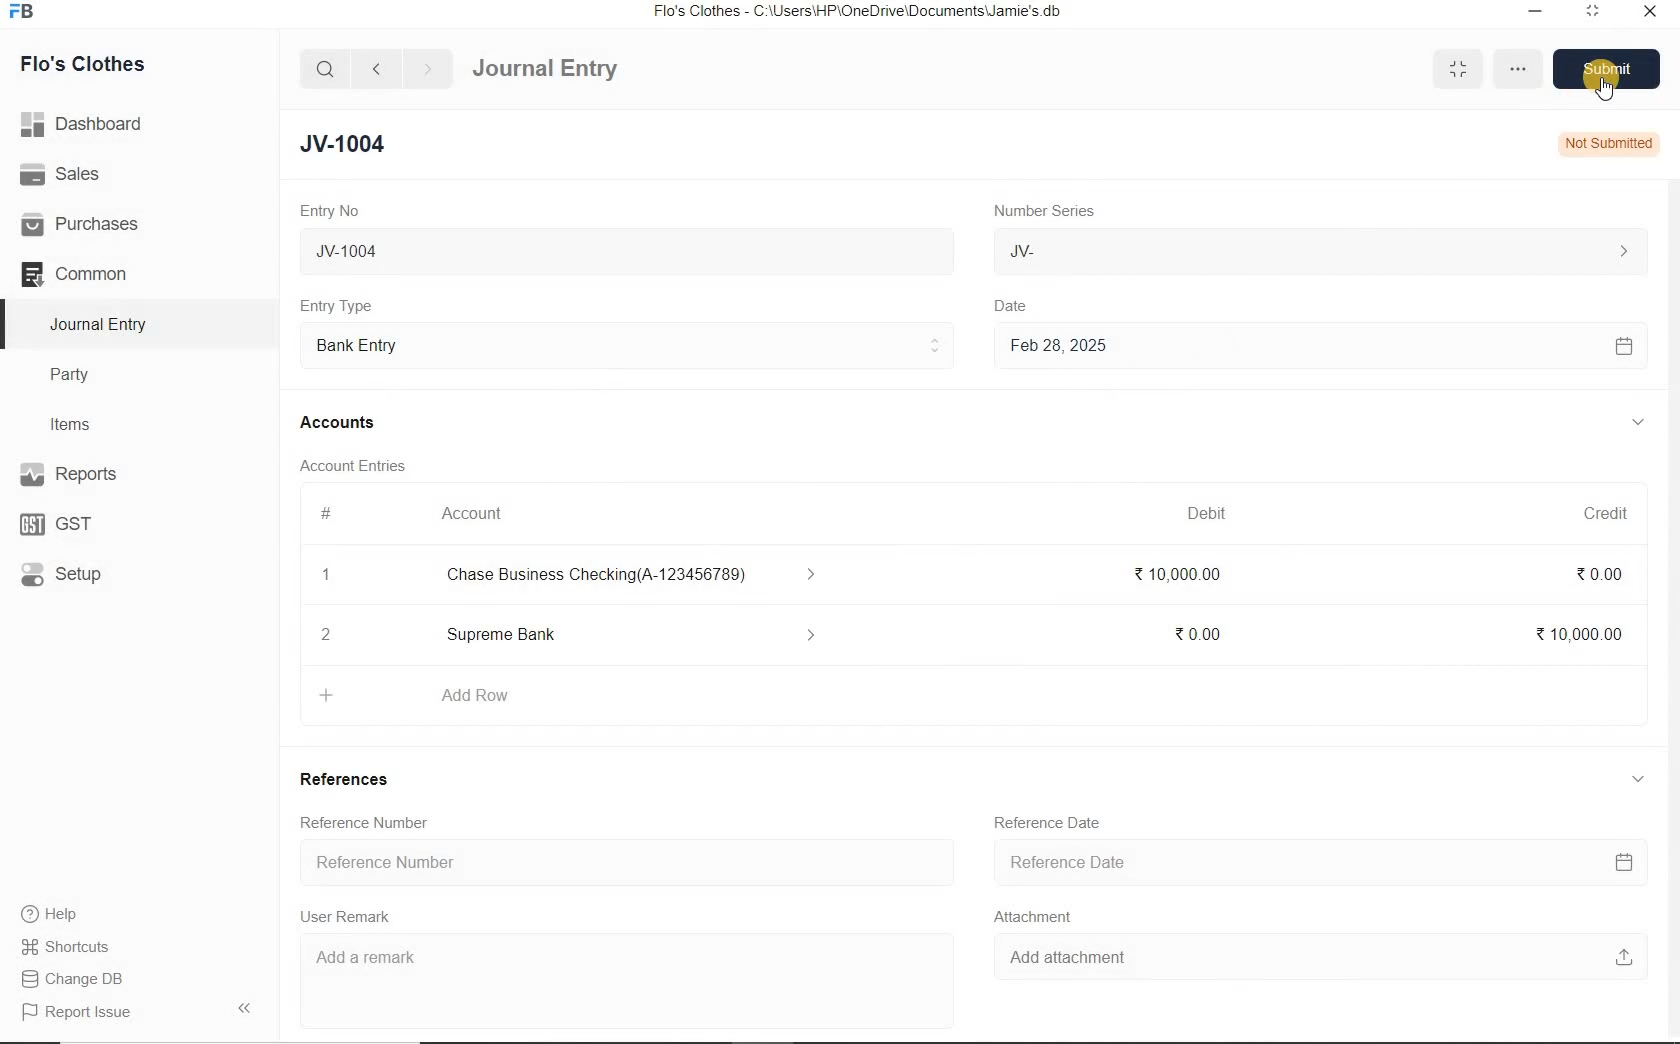  What do you see at coordinates (1217, 513) in the screenshot?
I see `Debit` at bounding box center [1217, 513].